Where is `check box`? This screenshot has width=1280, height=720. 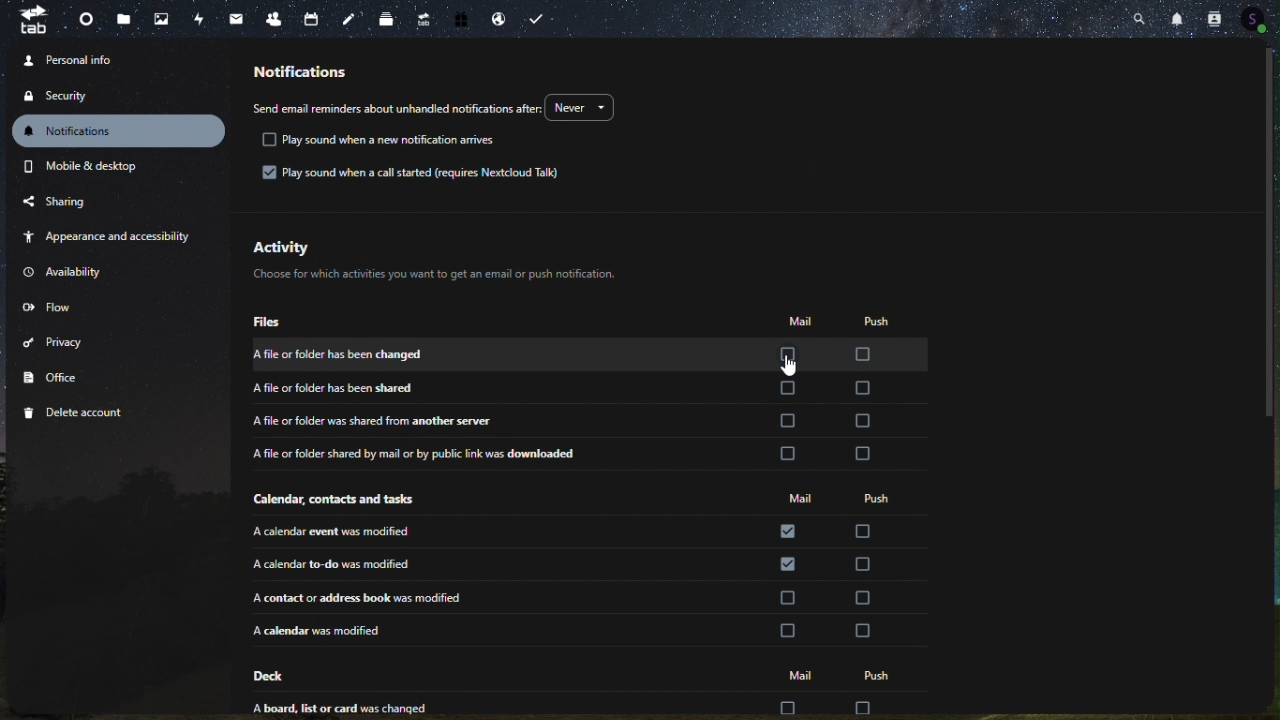 check box is located at coordinates (267, 140).